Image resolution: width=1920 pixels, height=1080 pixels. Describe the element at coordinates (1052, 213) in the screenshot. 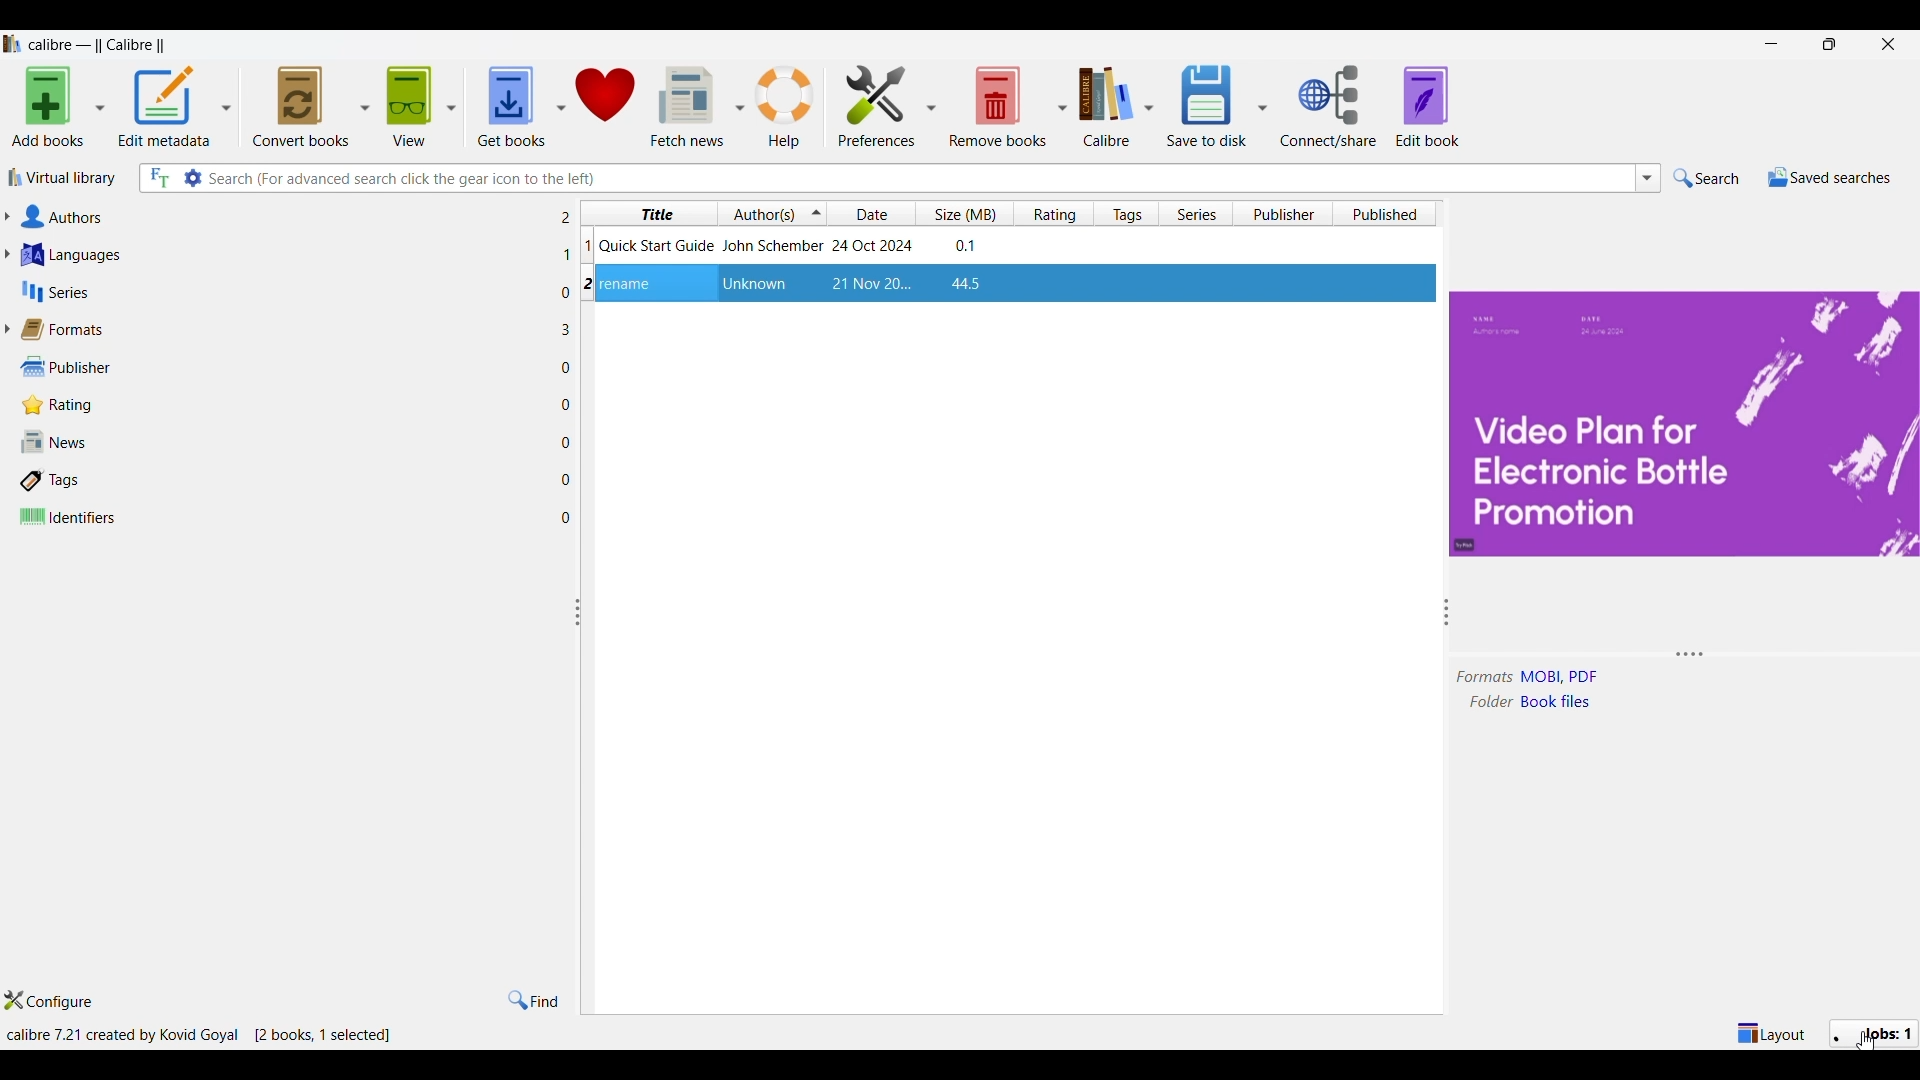

I see `Rating column` at that location.